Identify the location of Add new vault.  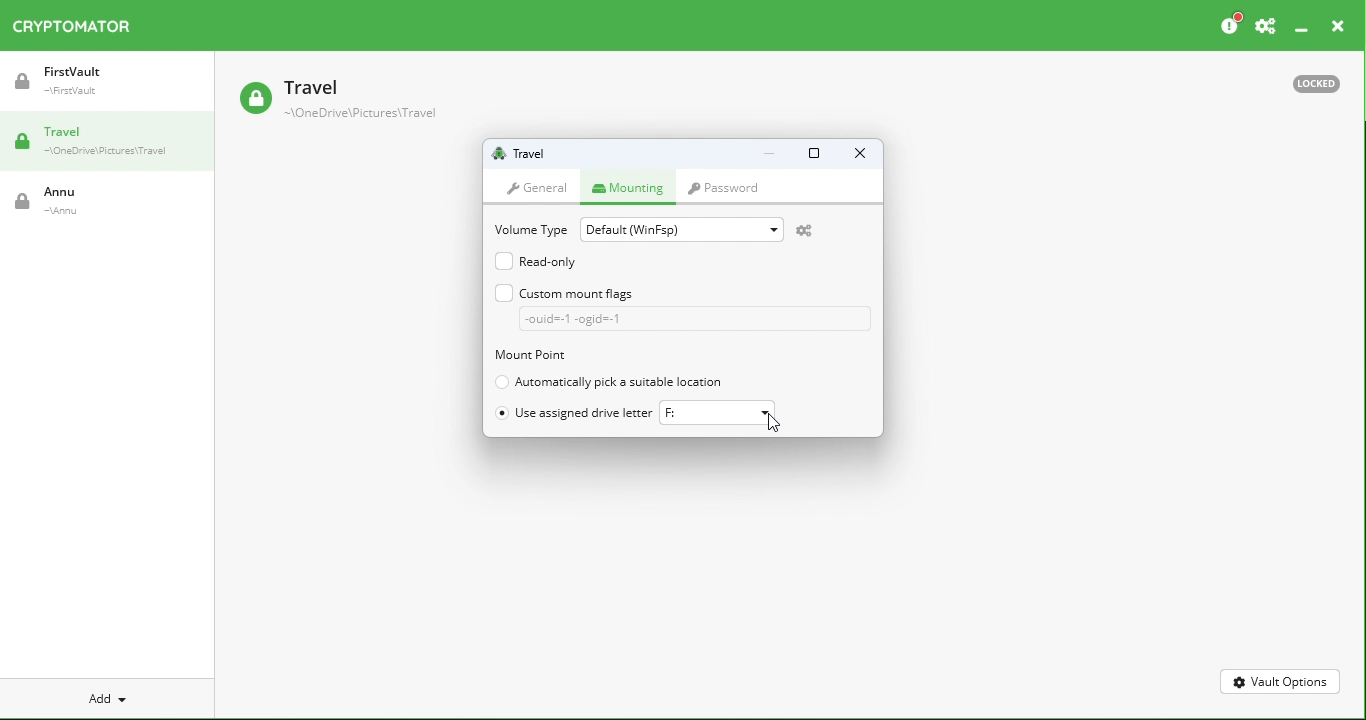
(105, 696).